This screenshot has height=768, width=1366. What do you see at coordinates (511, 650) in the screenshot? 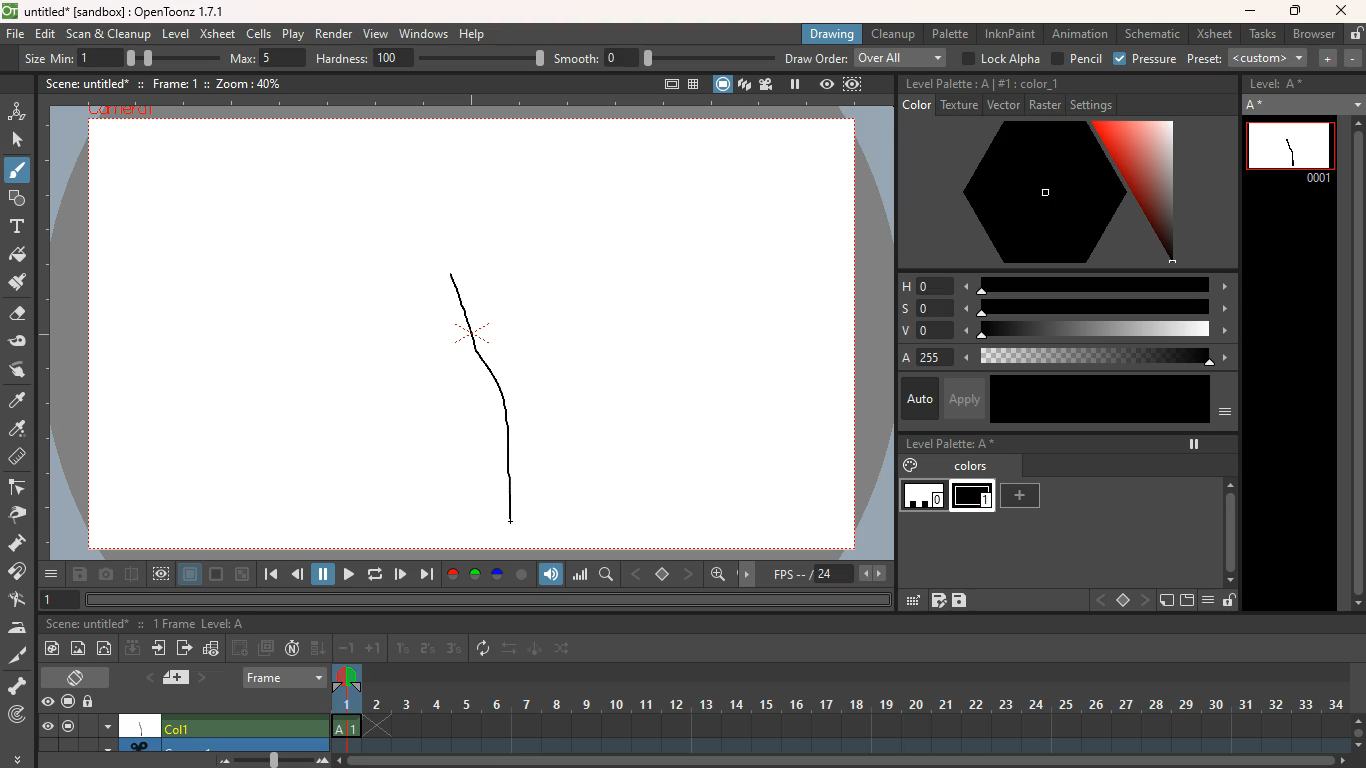
I see `swap` at bounding box center [511, 650].